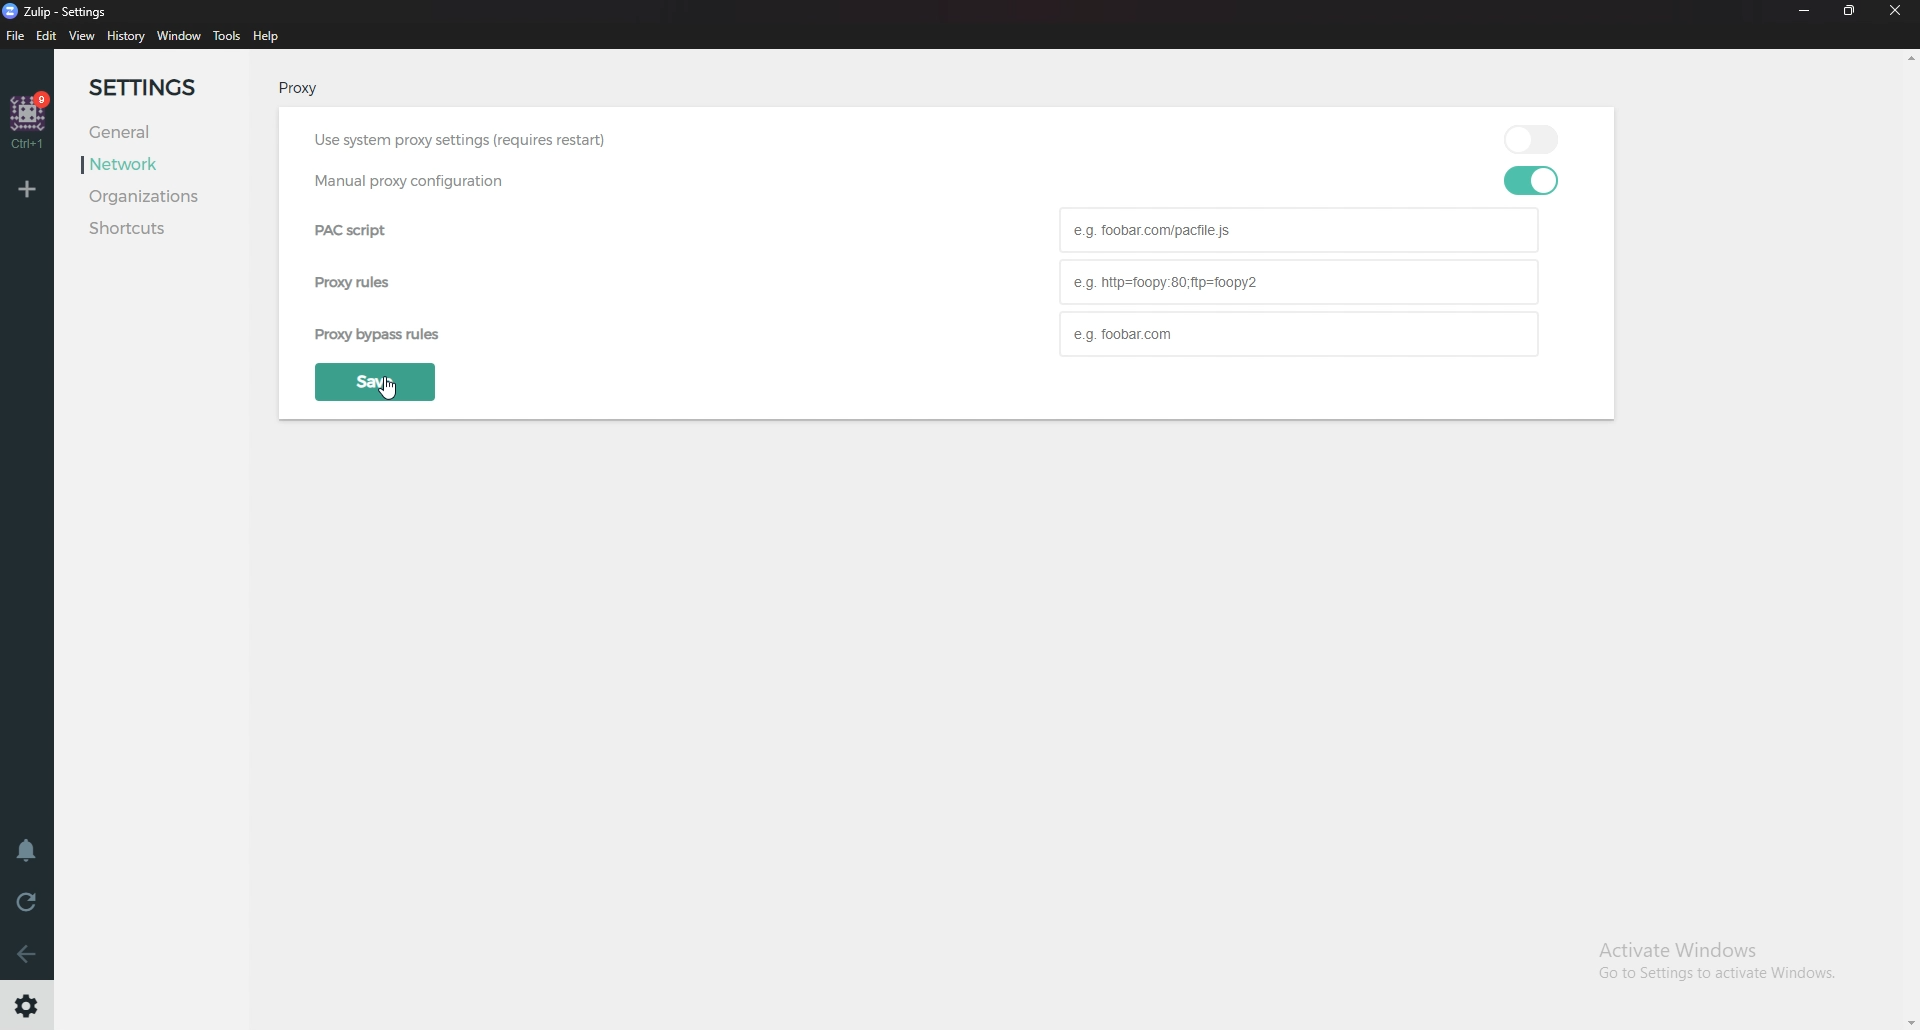  I want to click on History, so click(126, 37).